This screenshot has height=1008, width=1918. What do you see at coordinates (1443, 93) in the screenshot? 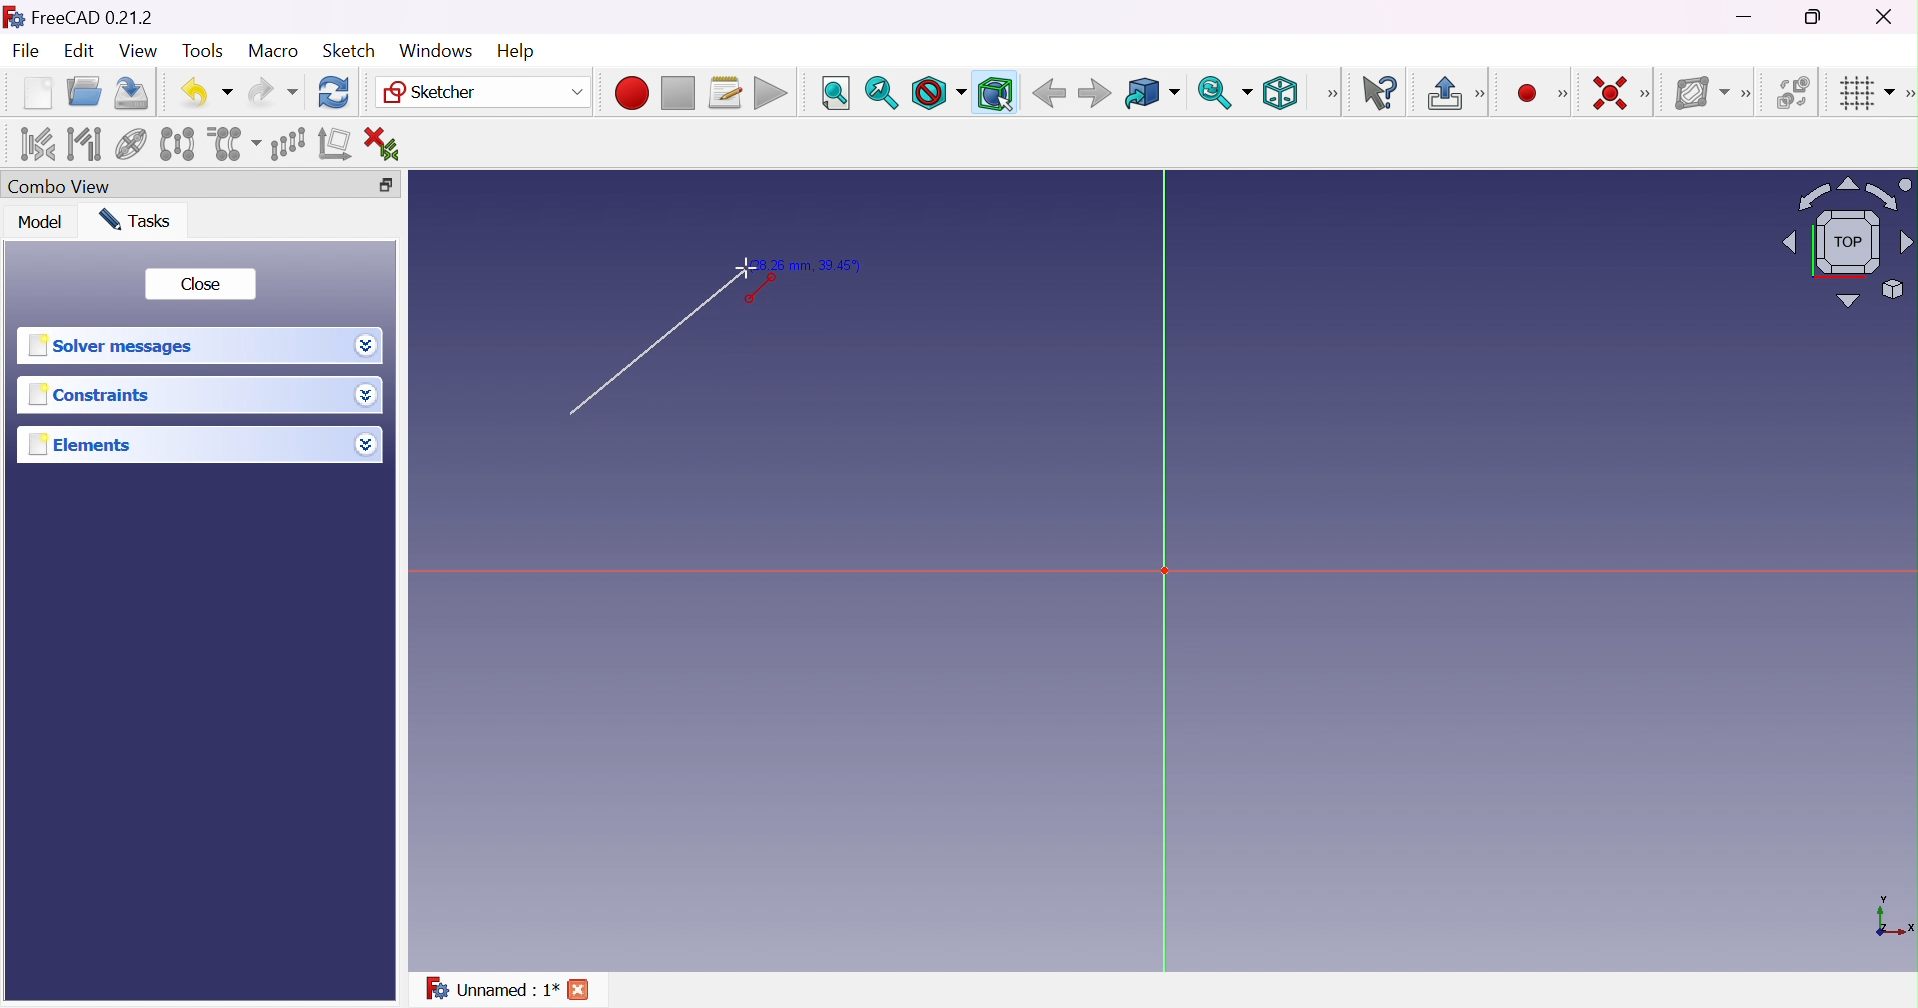
I see `` at bounding box center [1443, 93].